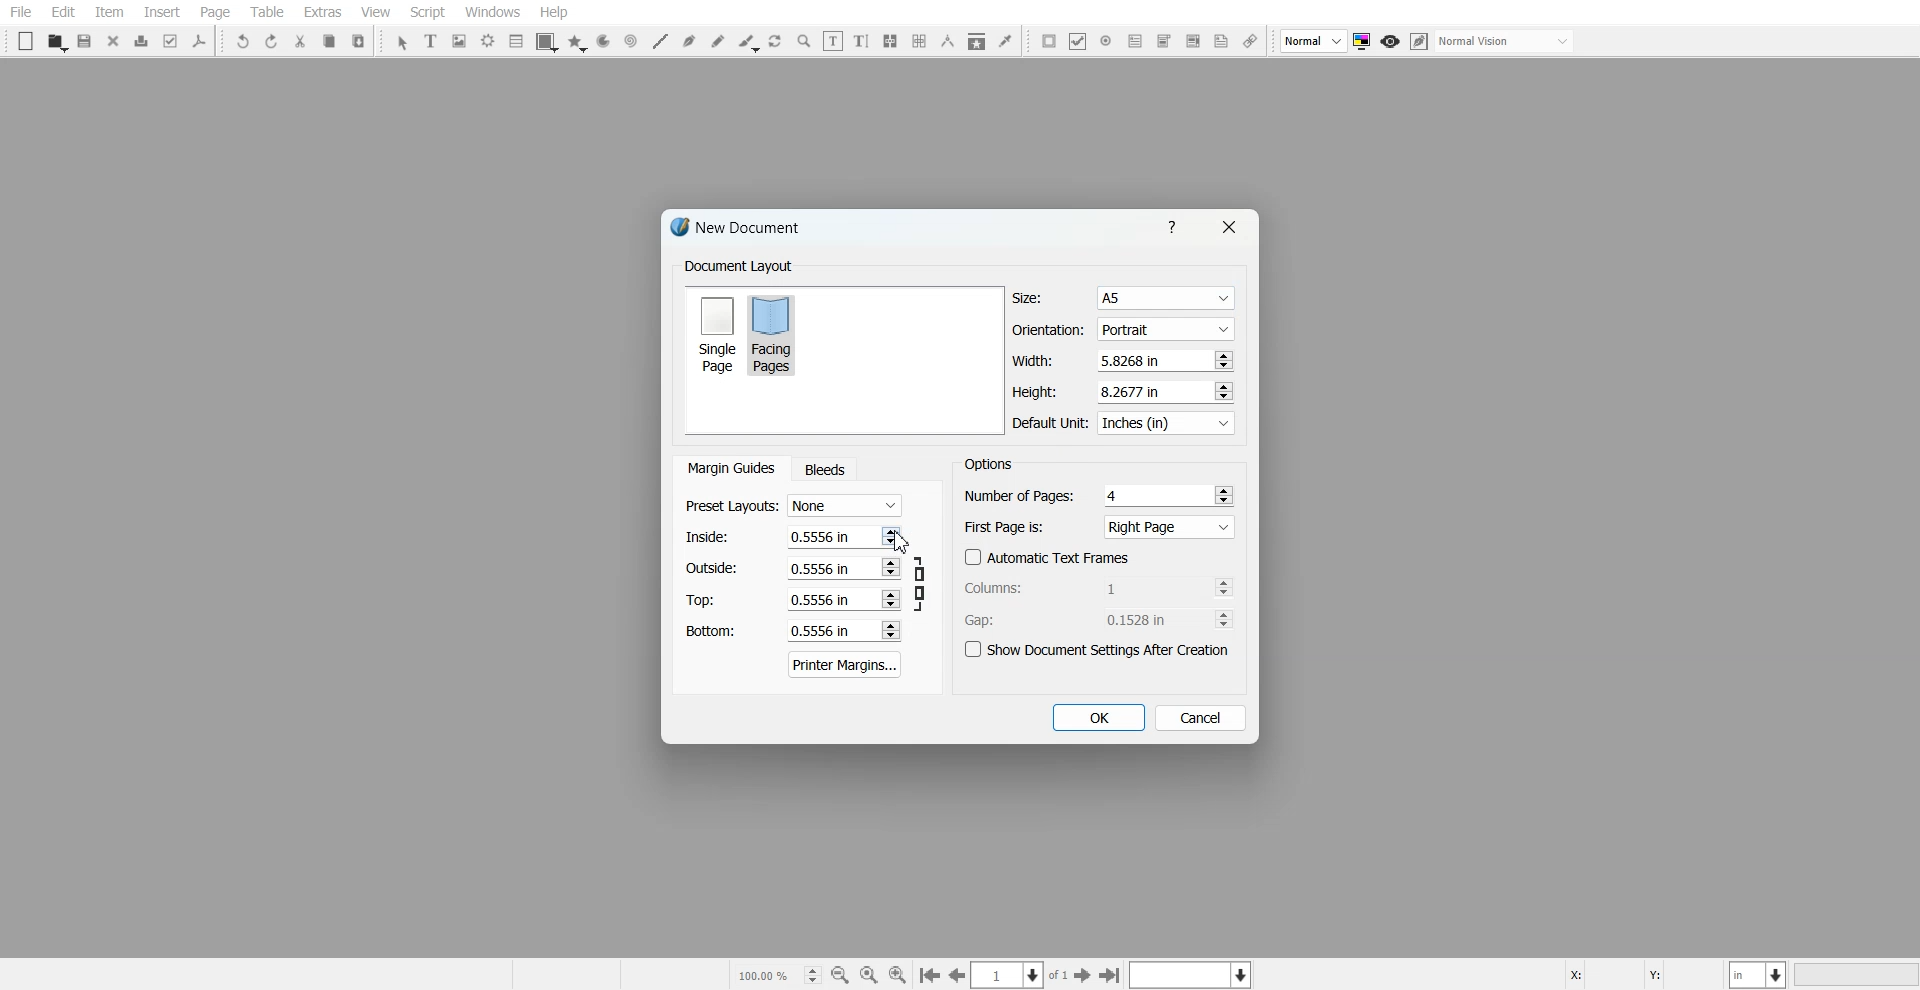 This screenshot has height=990, width=1920. What do you see at coordinates (1005, 40) in the screenshot?
I see `Eye Dropper` at bounding box center [1005, 40].